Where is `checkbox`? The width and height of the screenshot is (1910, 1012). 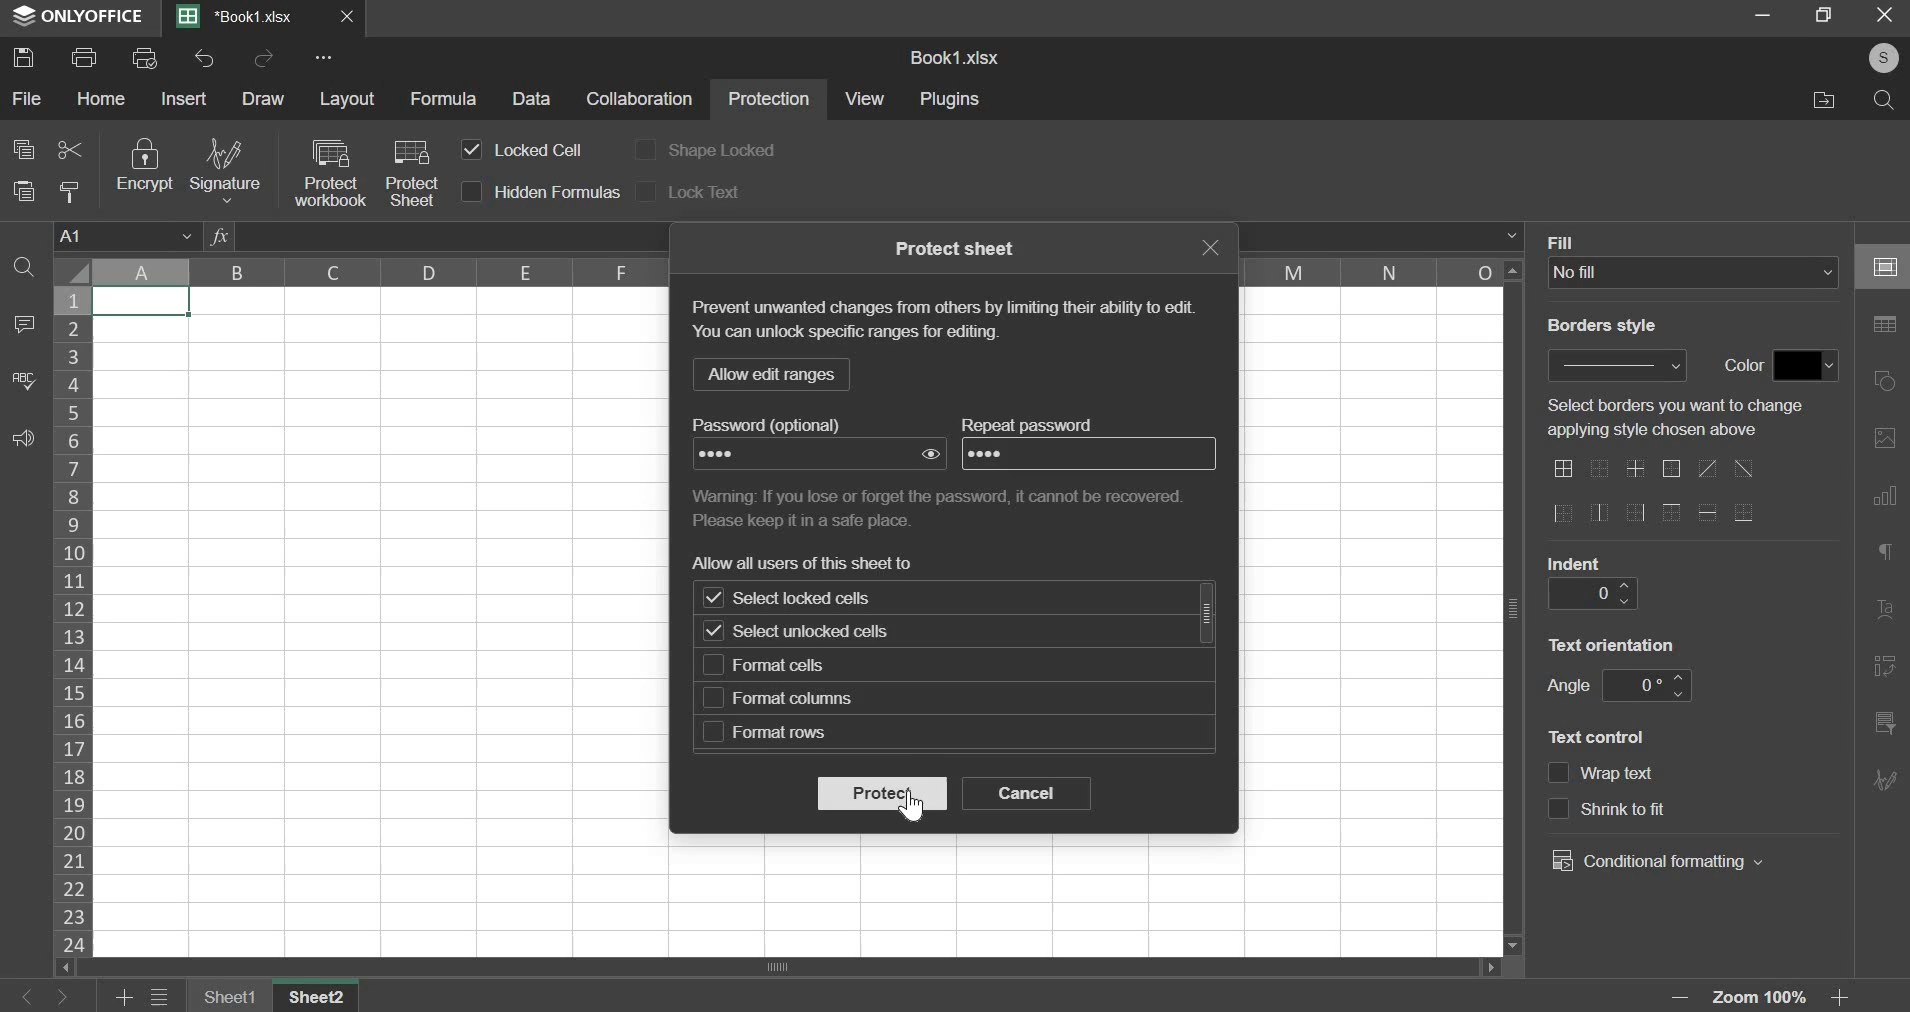
checkbox is located at coordinates (472, 150).